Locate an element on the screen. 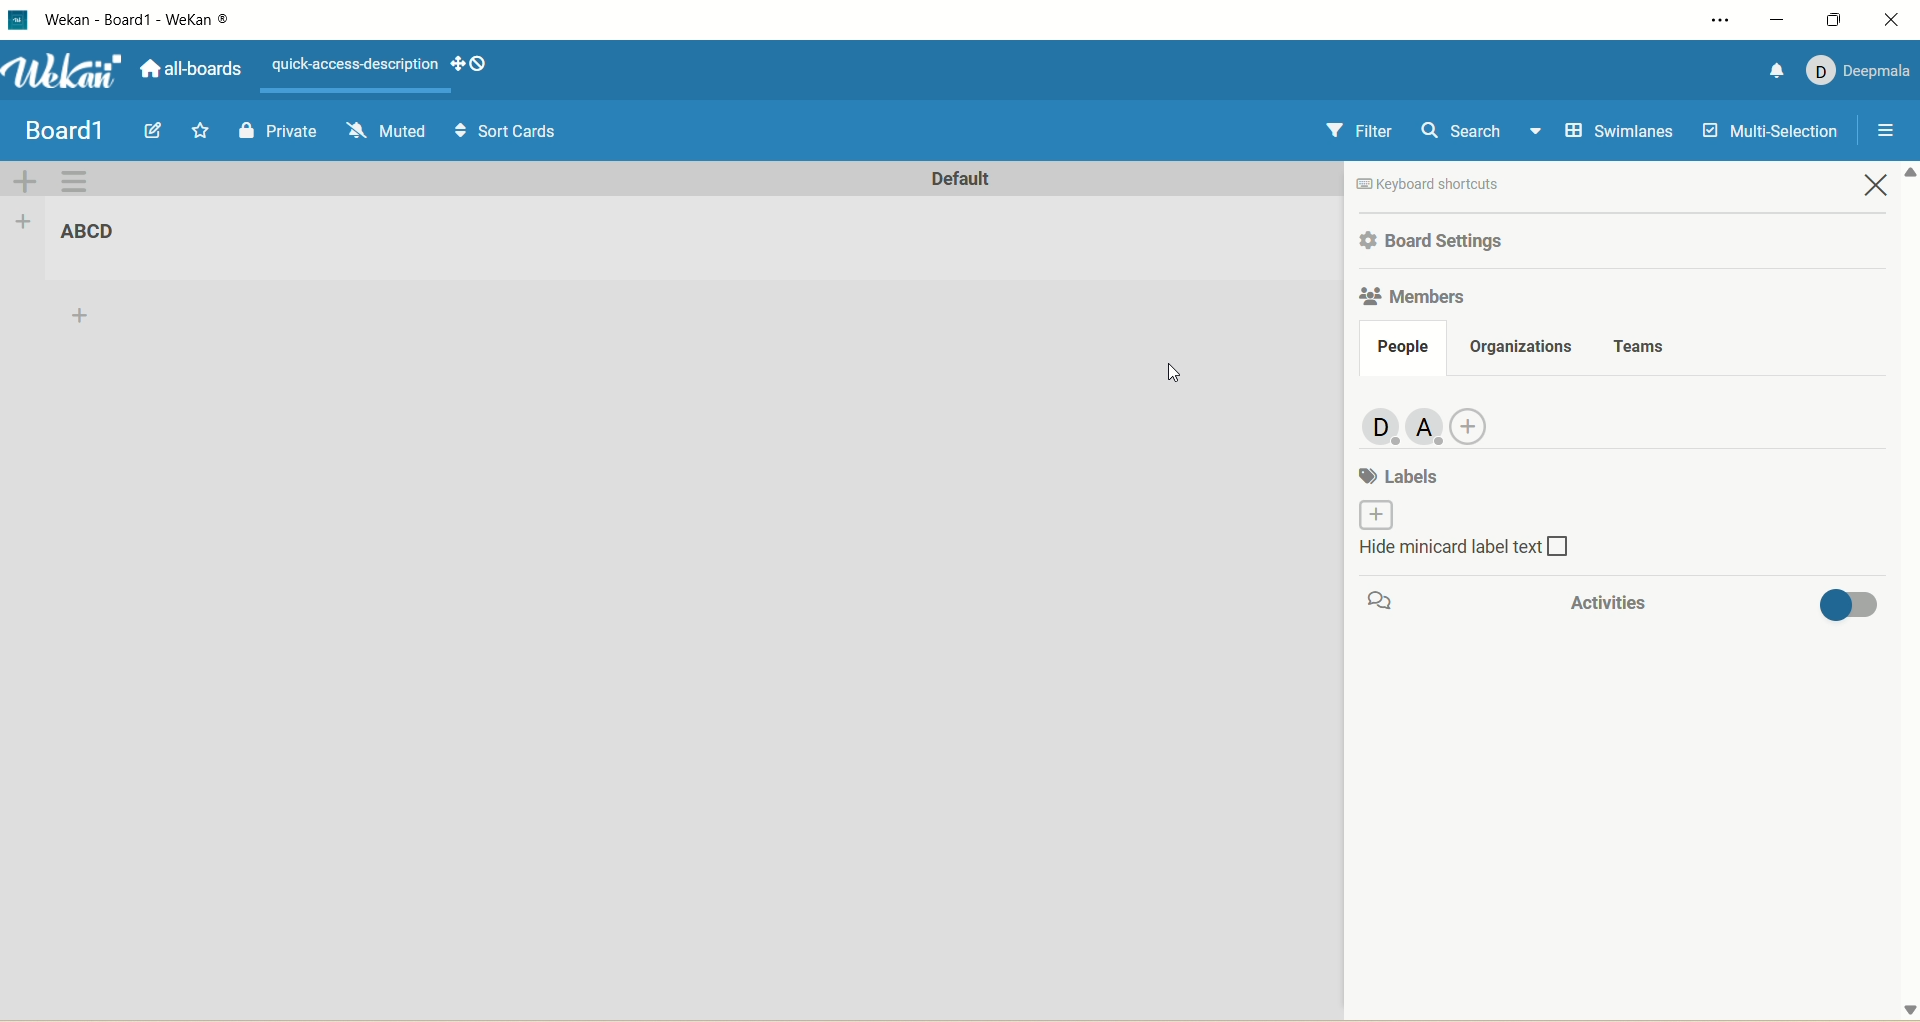  board settings is located at coordinates (1439, 240).